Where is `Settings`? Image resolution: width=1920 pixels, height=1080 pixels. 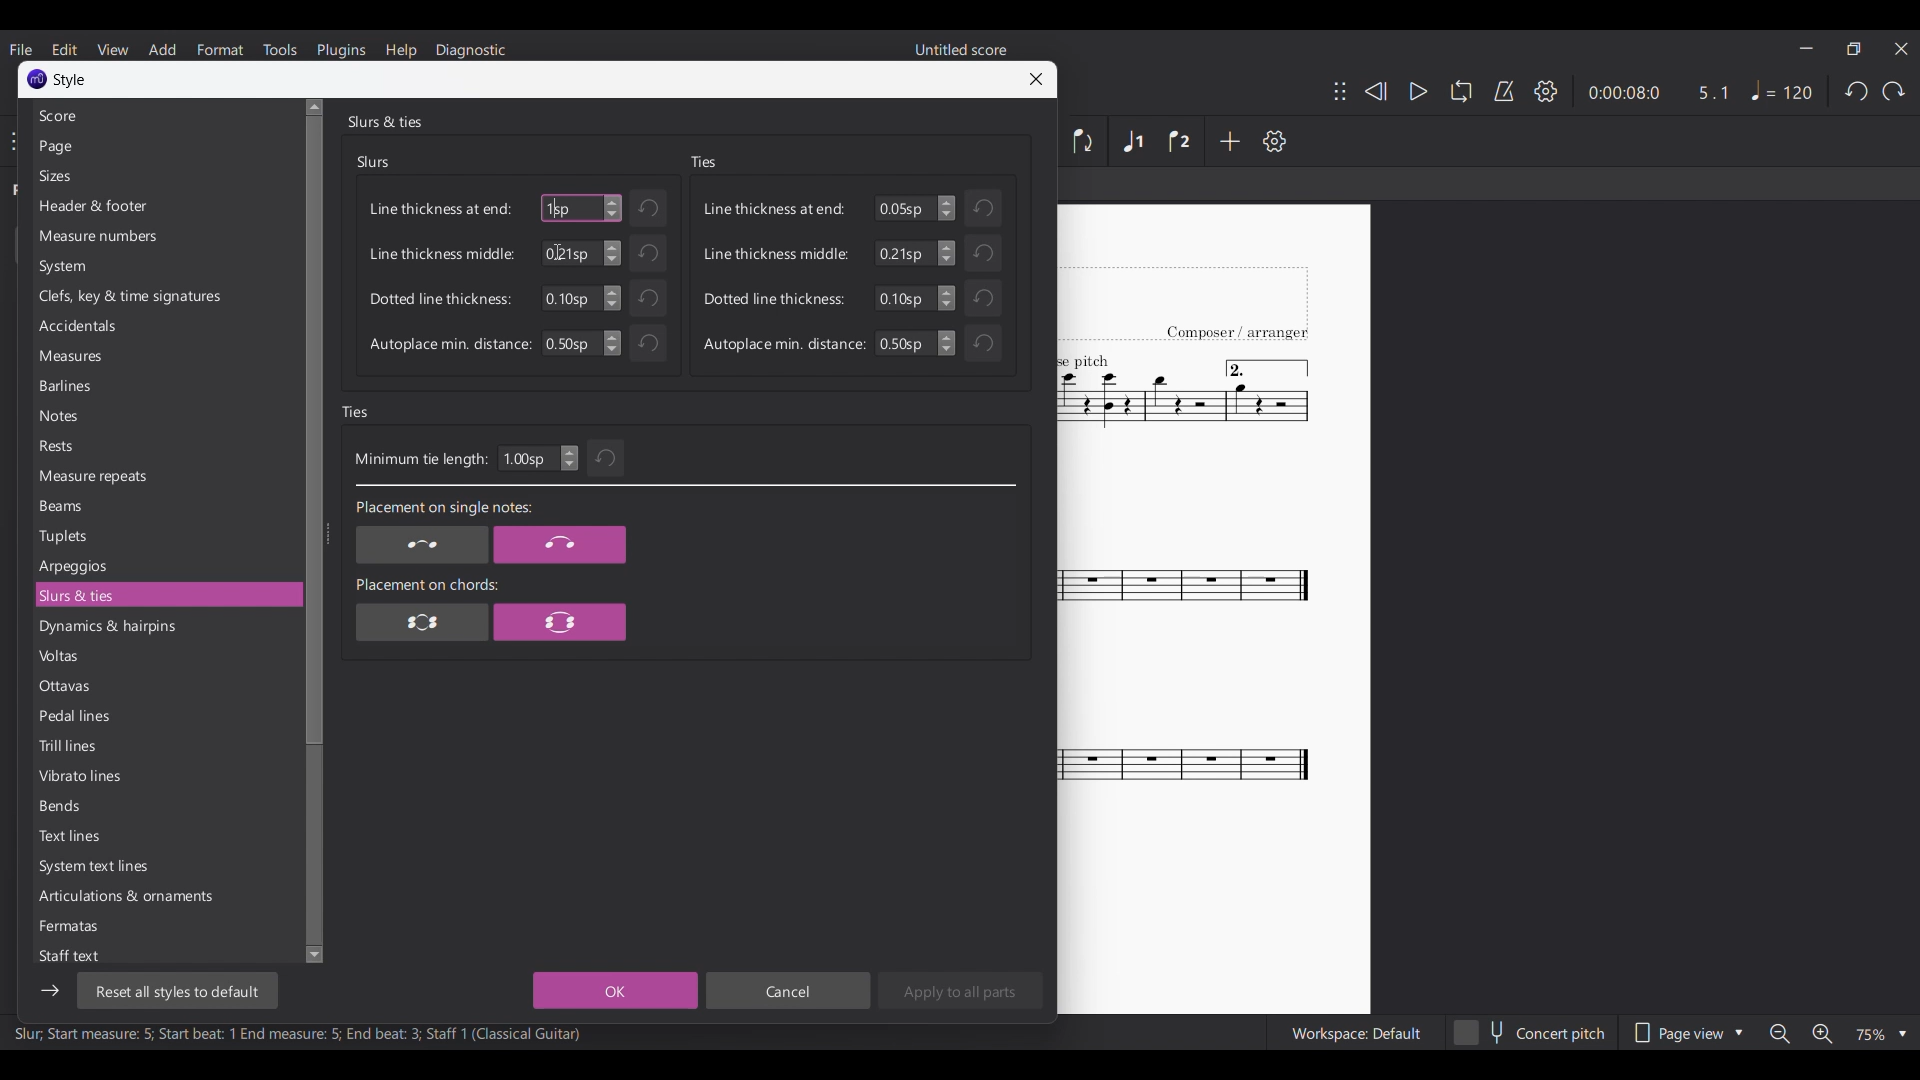 Settings is located at coordinates (1546, 91).